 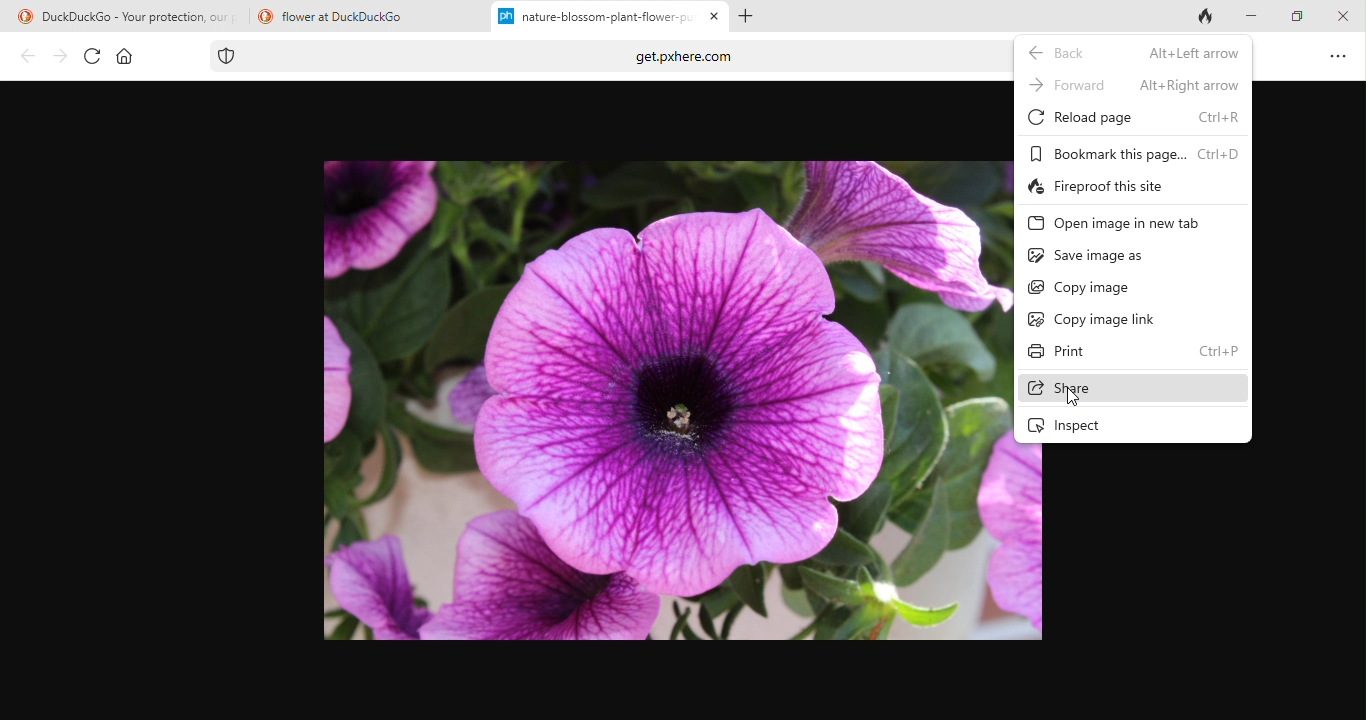 I want to click on forward, so click(x=57, y=56).